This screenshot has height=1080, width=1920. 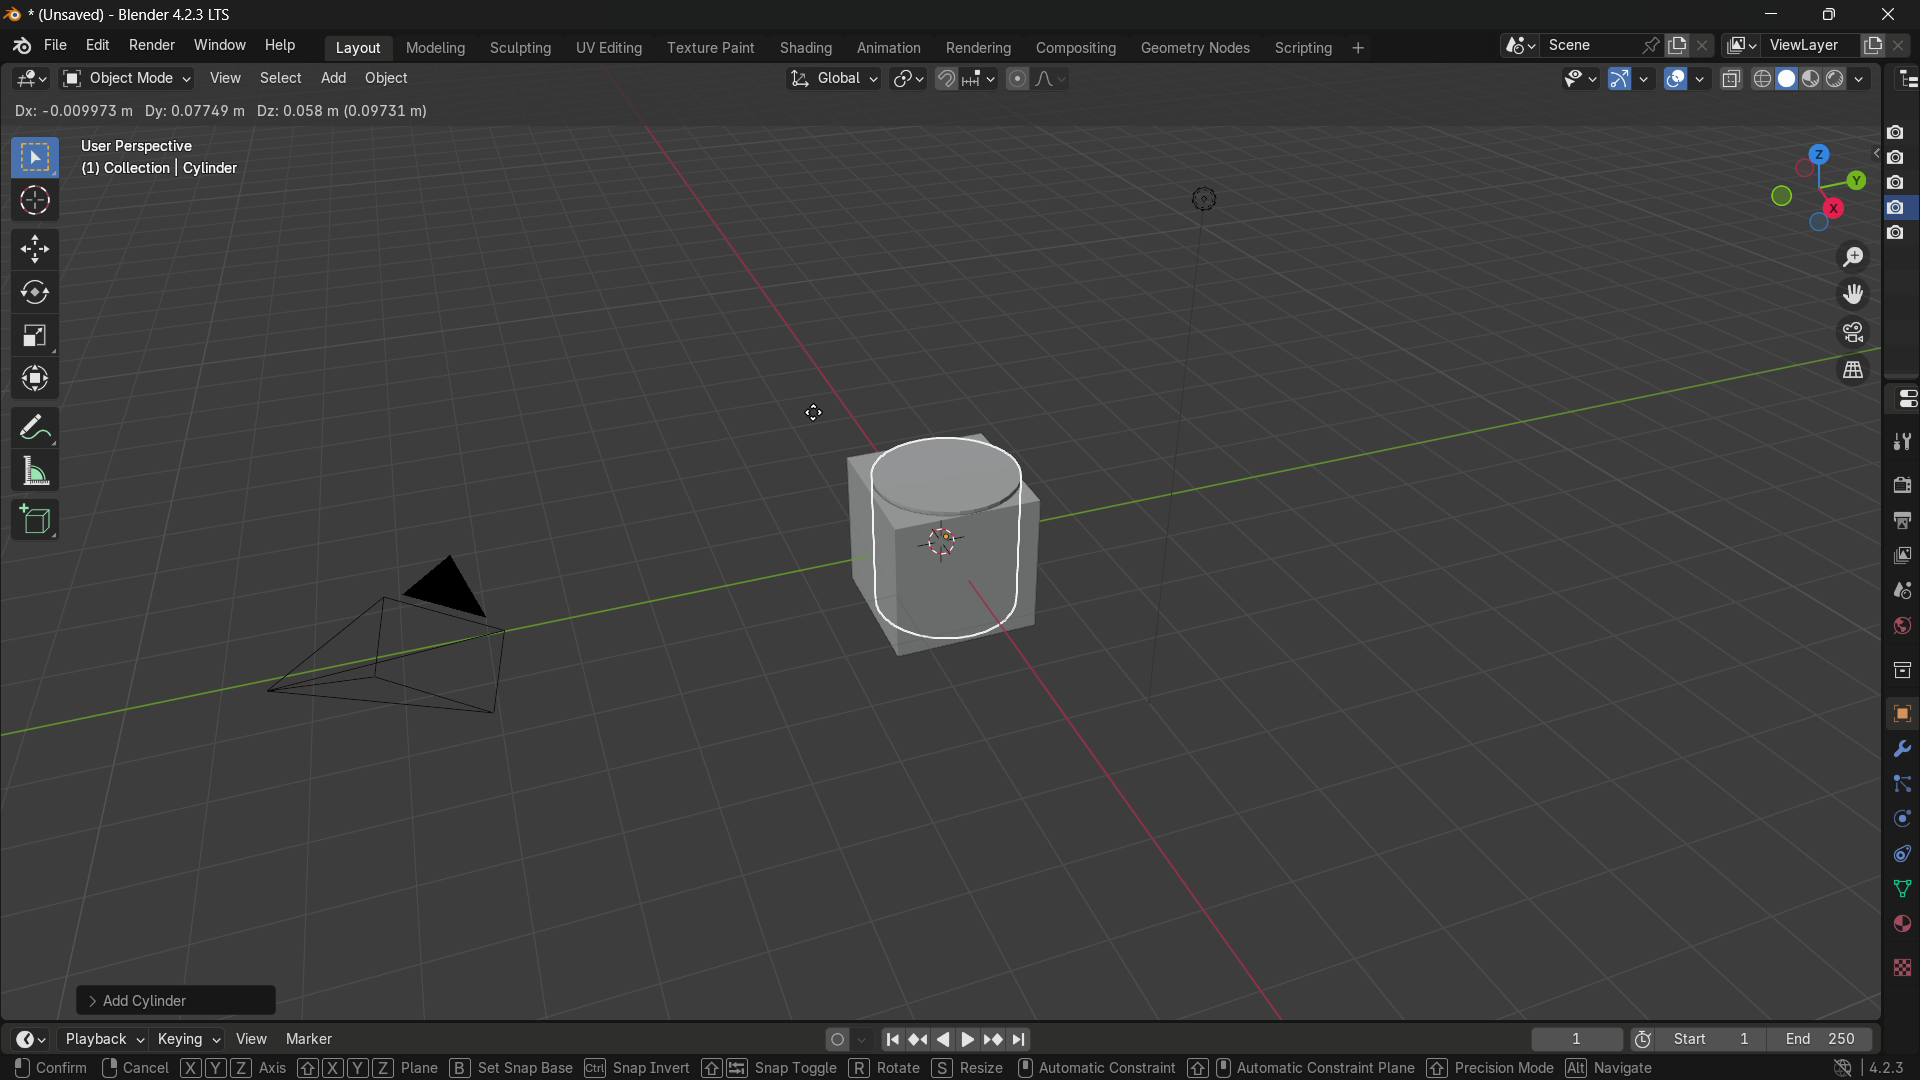 What do you see at coordinates (311, 1038) in the screenshot?
I see `marker` at bounding box center [311, 1038].